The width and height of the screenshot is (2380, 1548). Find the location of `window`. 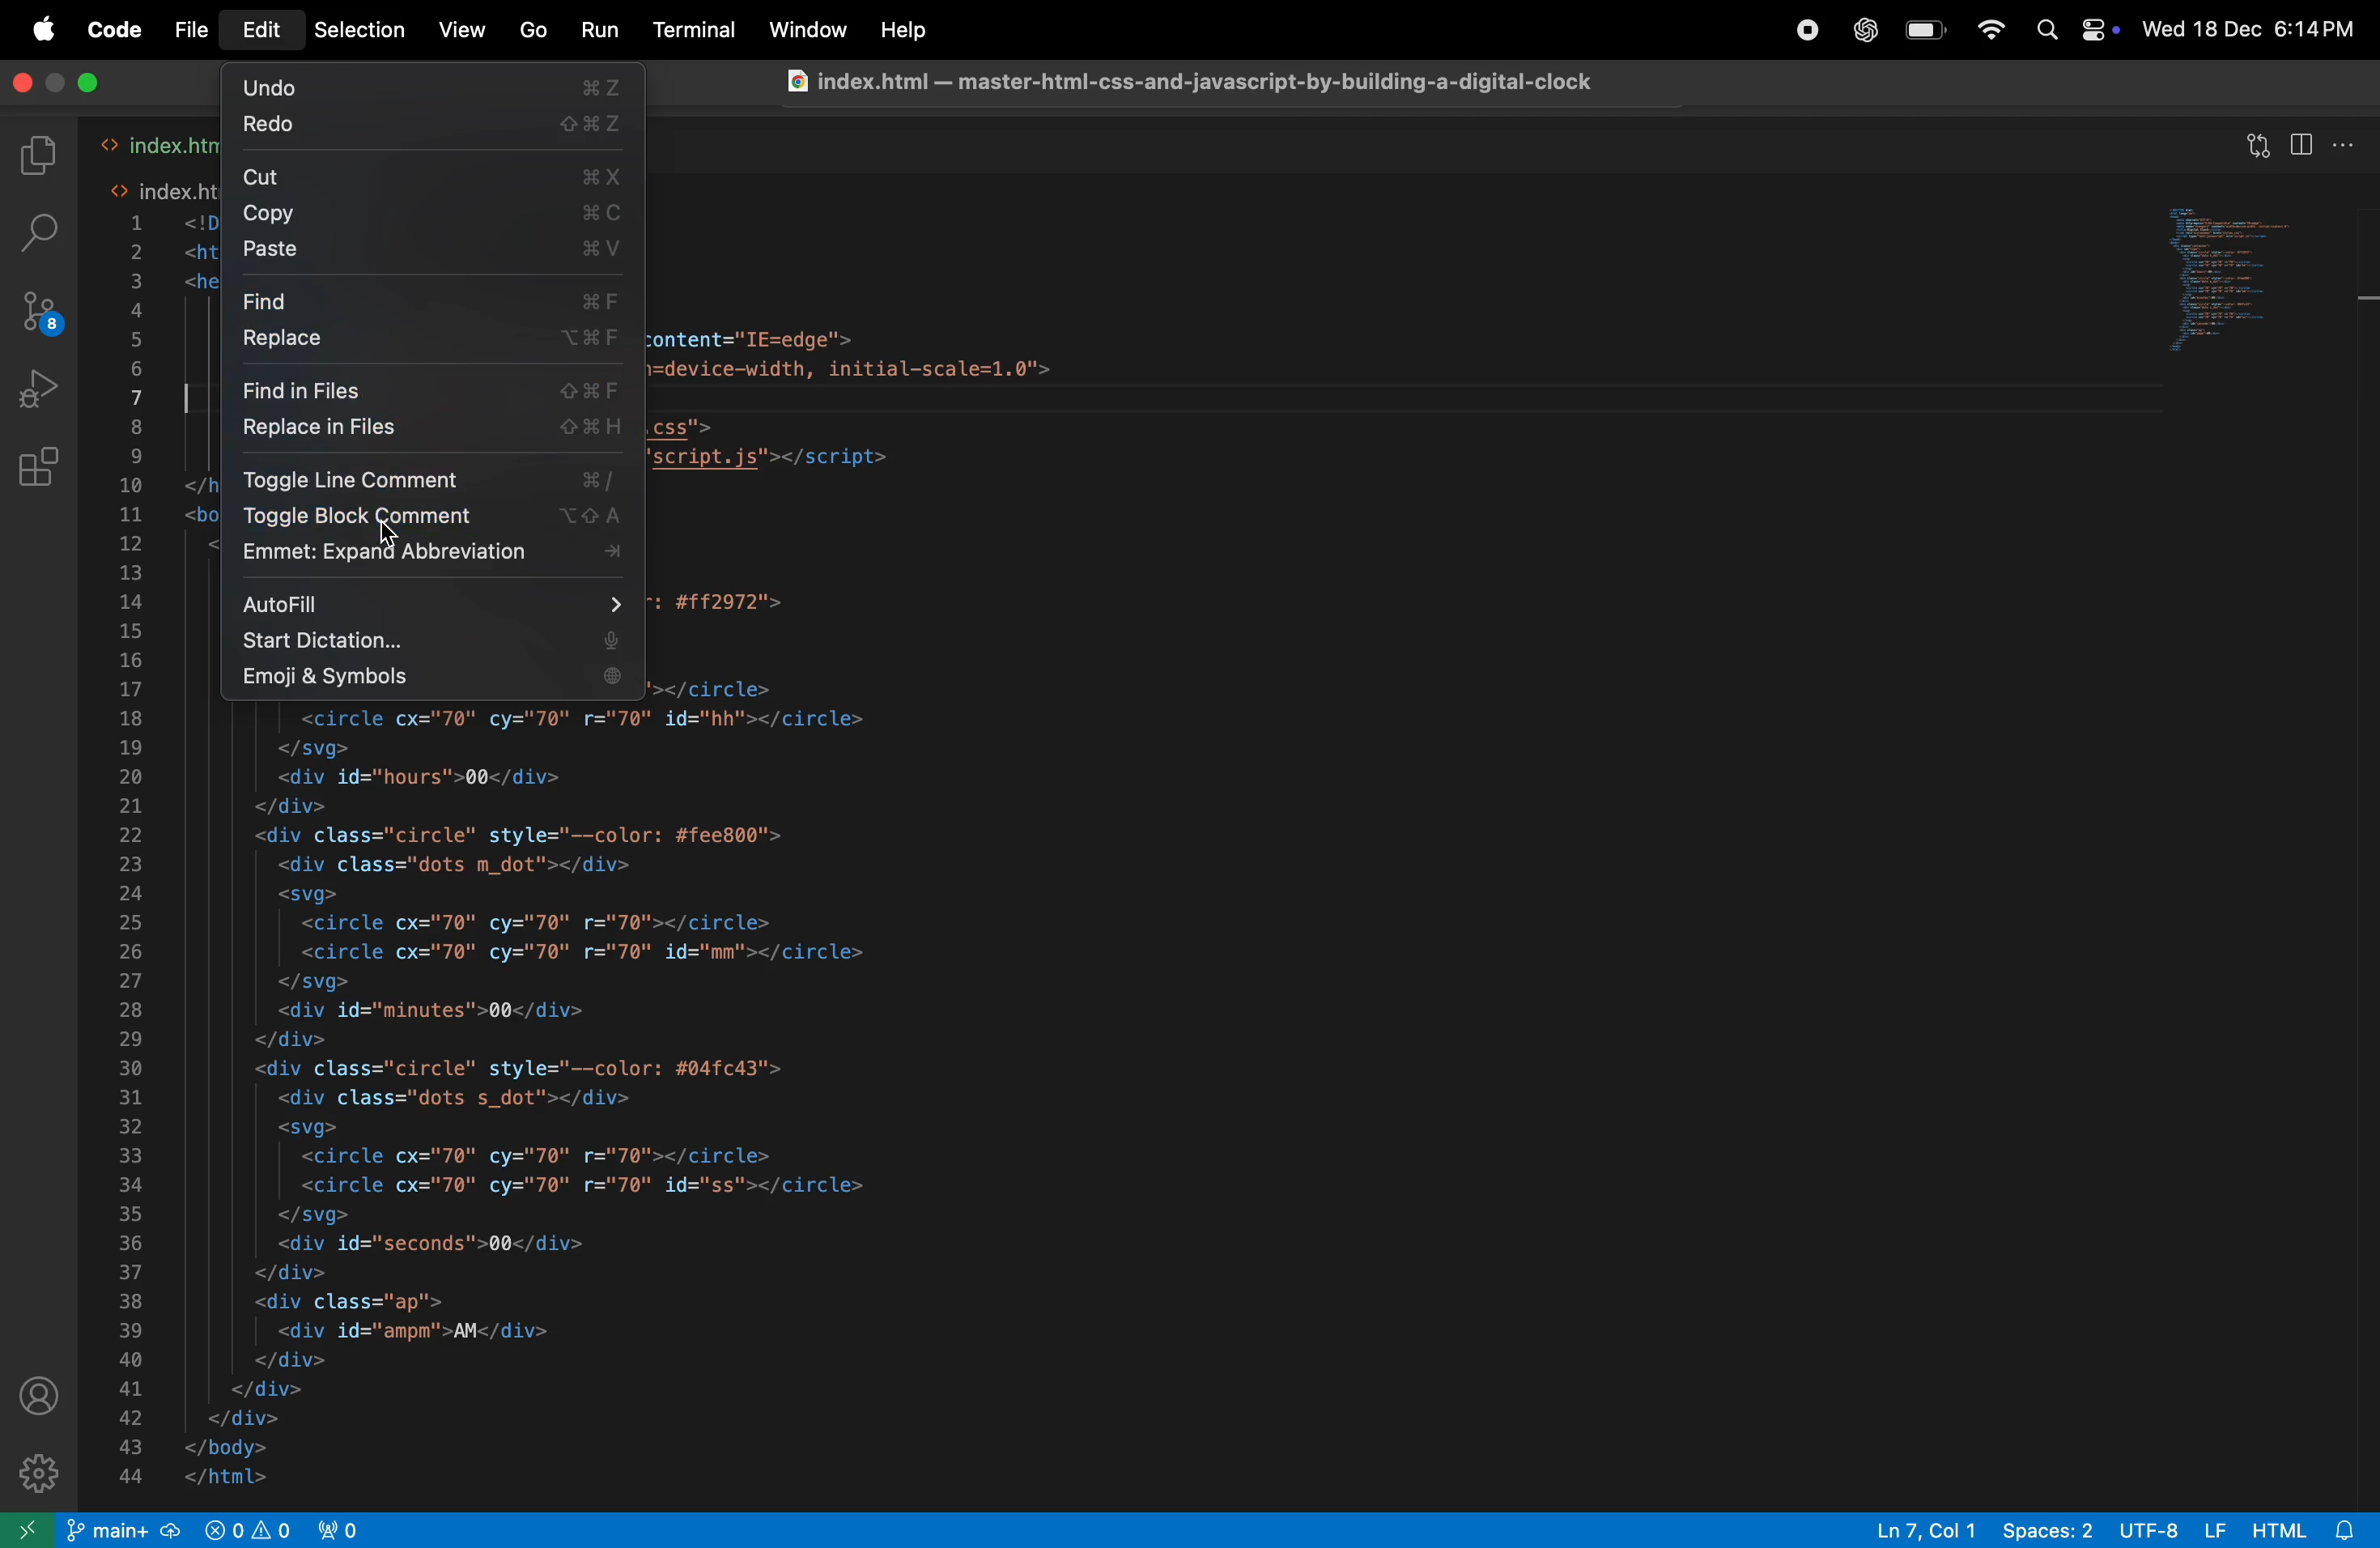

window is located at coordinates (805, 32).